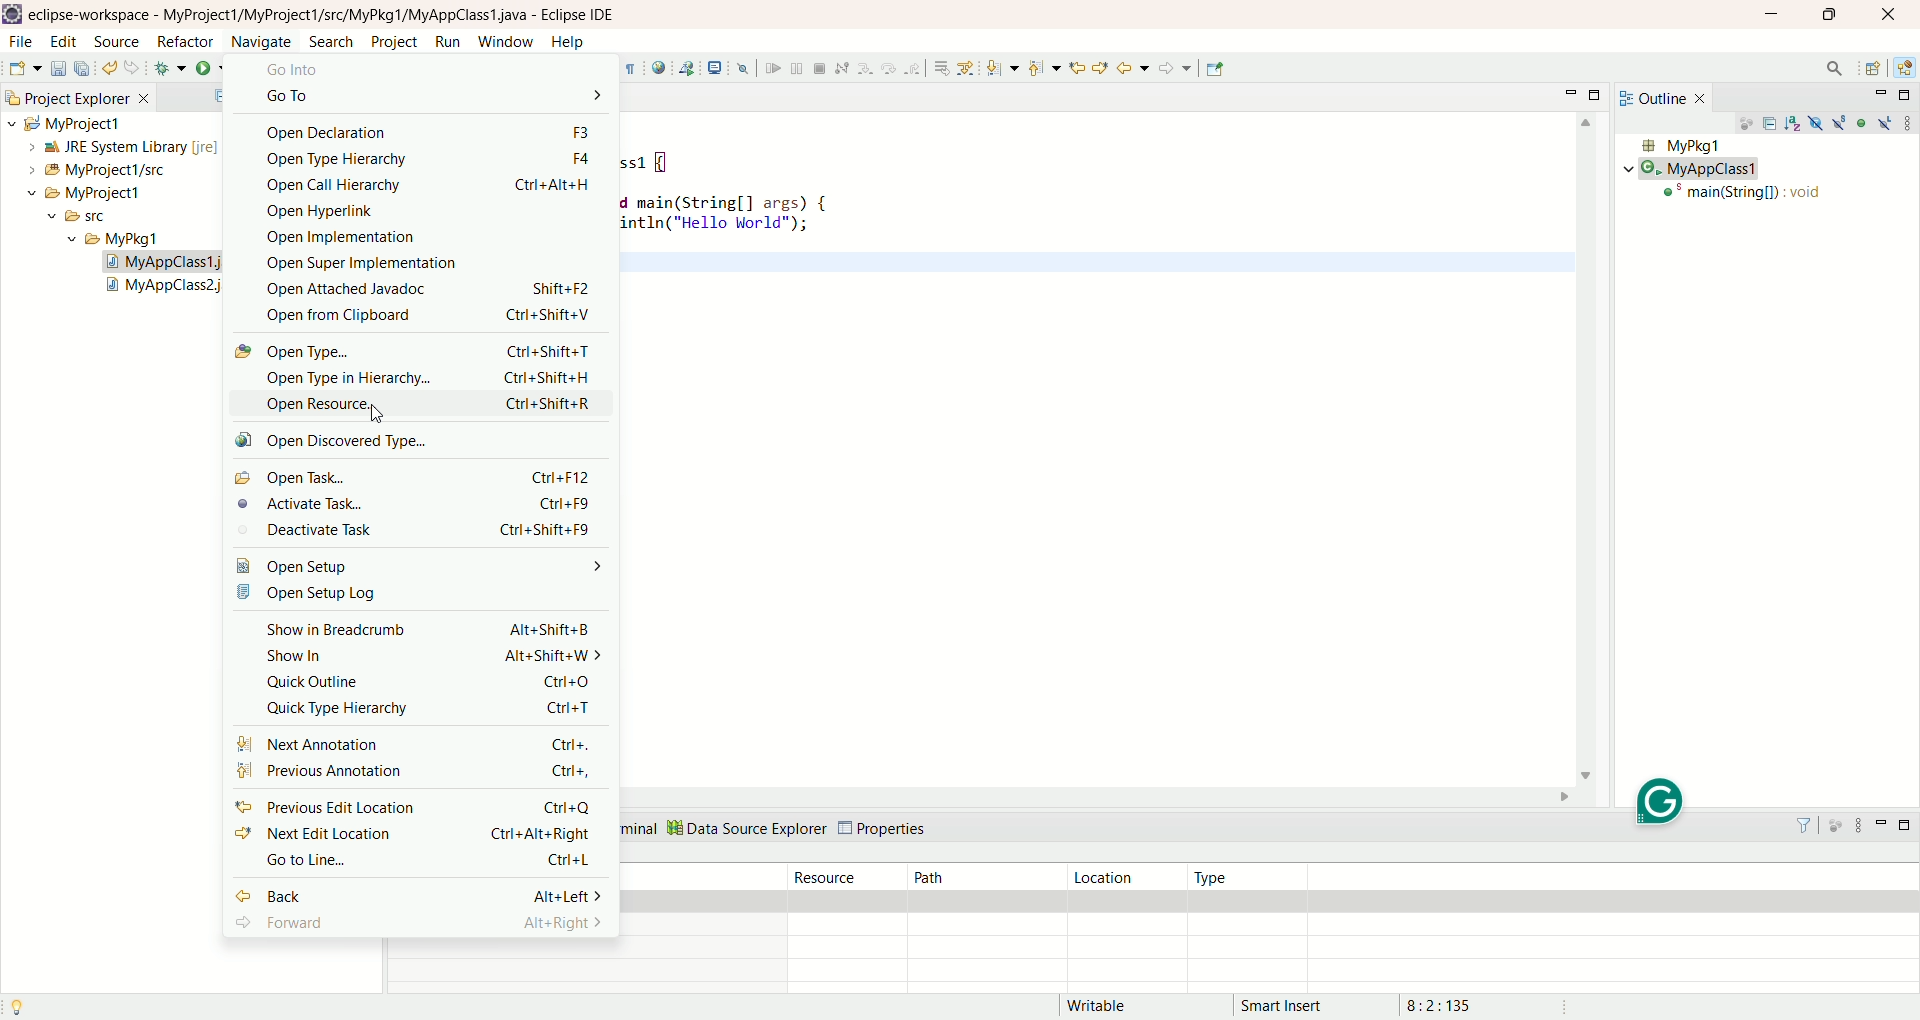 The width and height of the screenshot is (1920, 1020). What do you see at coordinates (1696, 169) in the screenshot?
I see `myappclass1` at bounding box center [1696, 169].